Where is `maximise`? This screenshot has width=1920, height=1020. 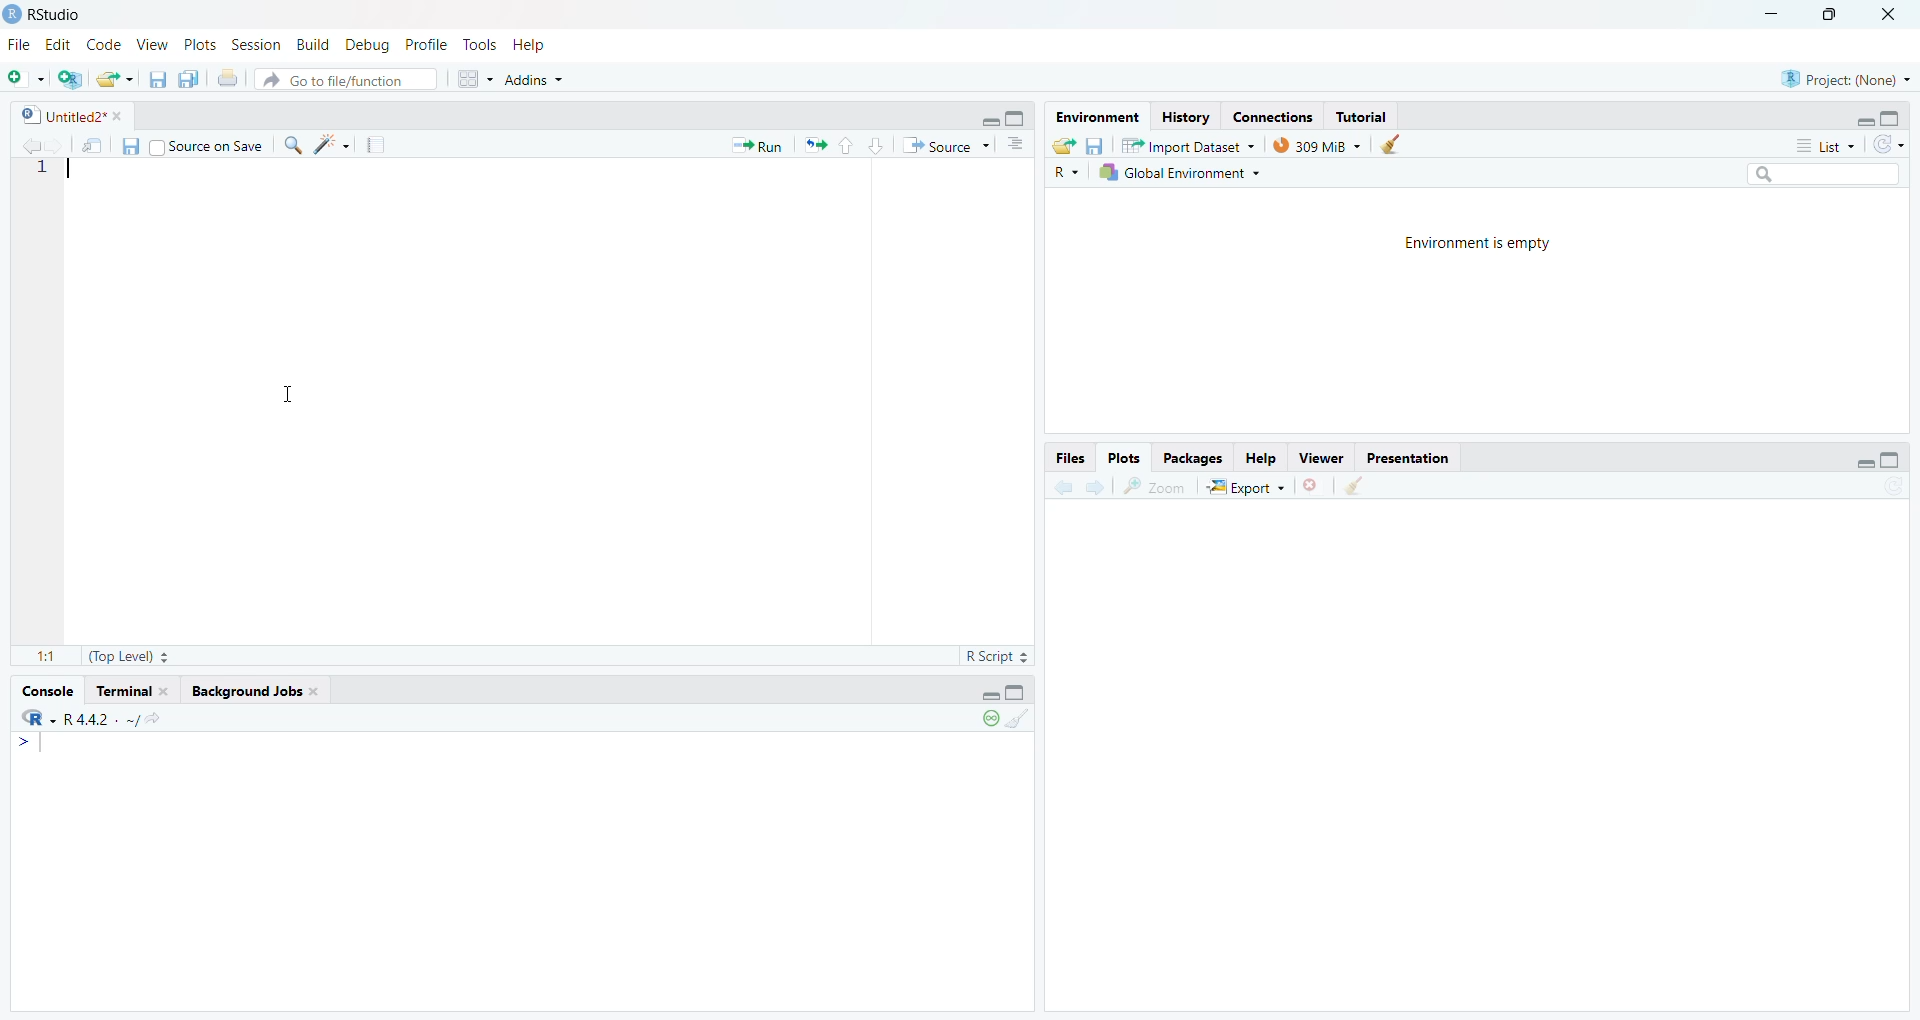
maximise is located at coordinates (1834, 15).